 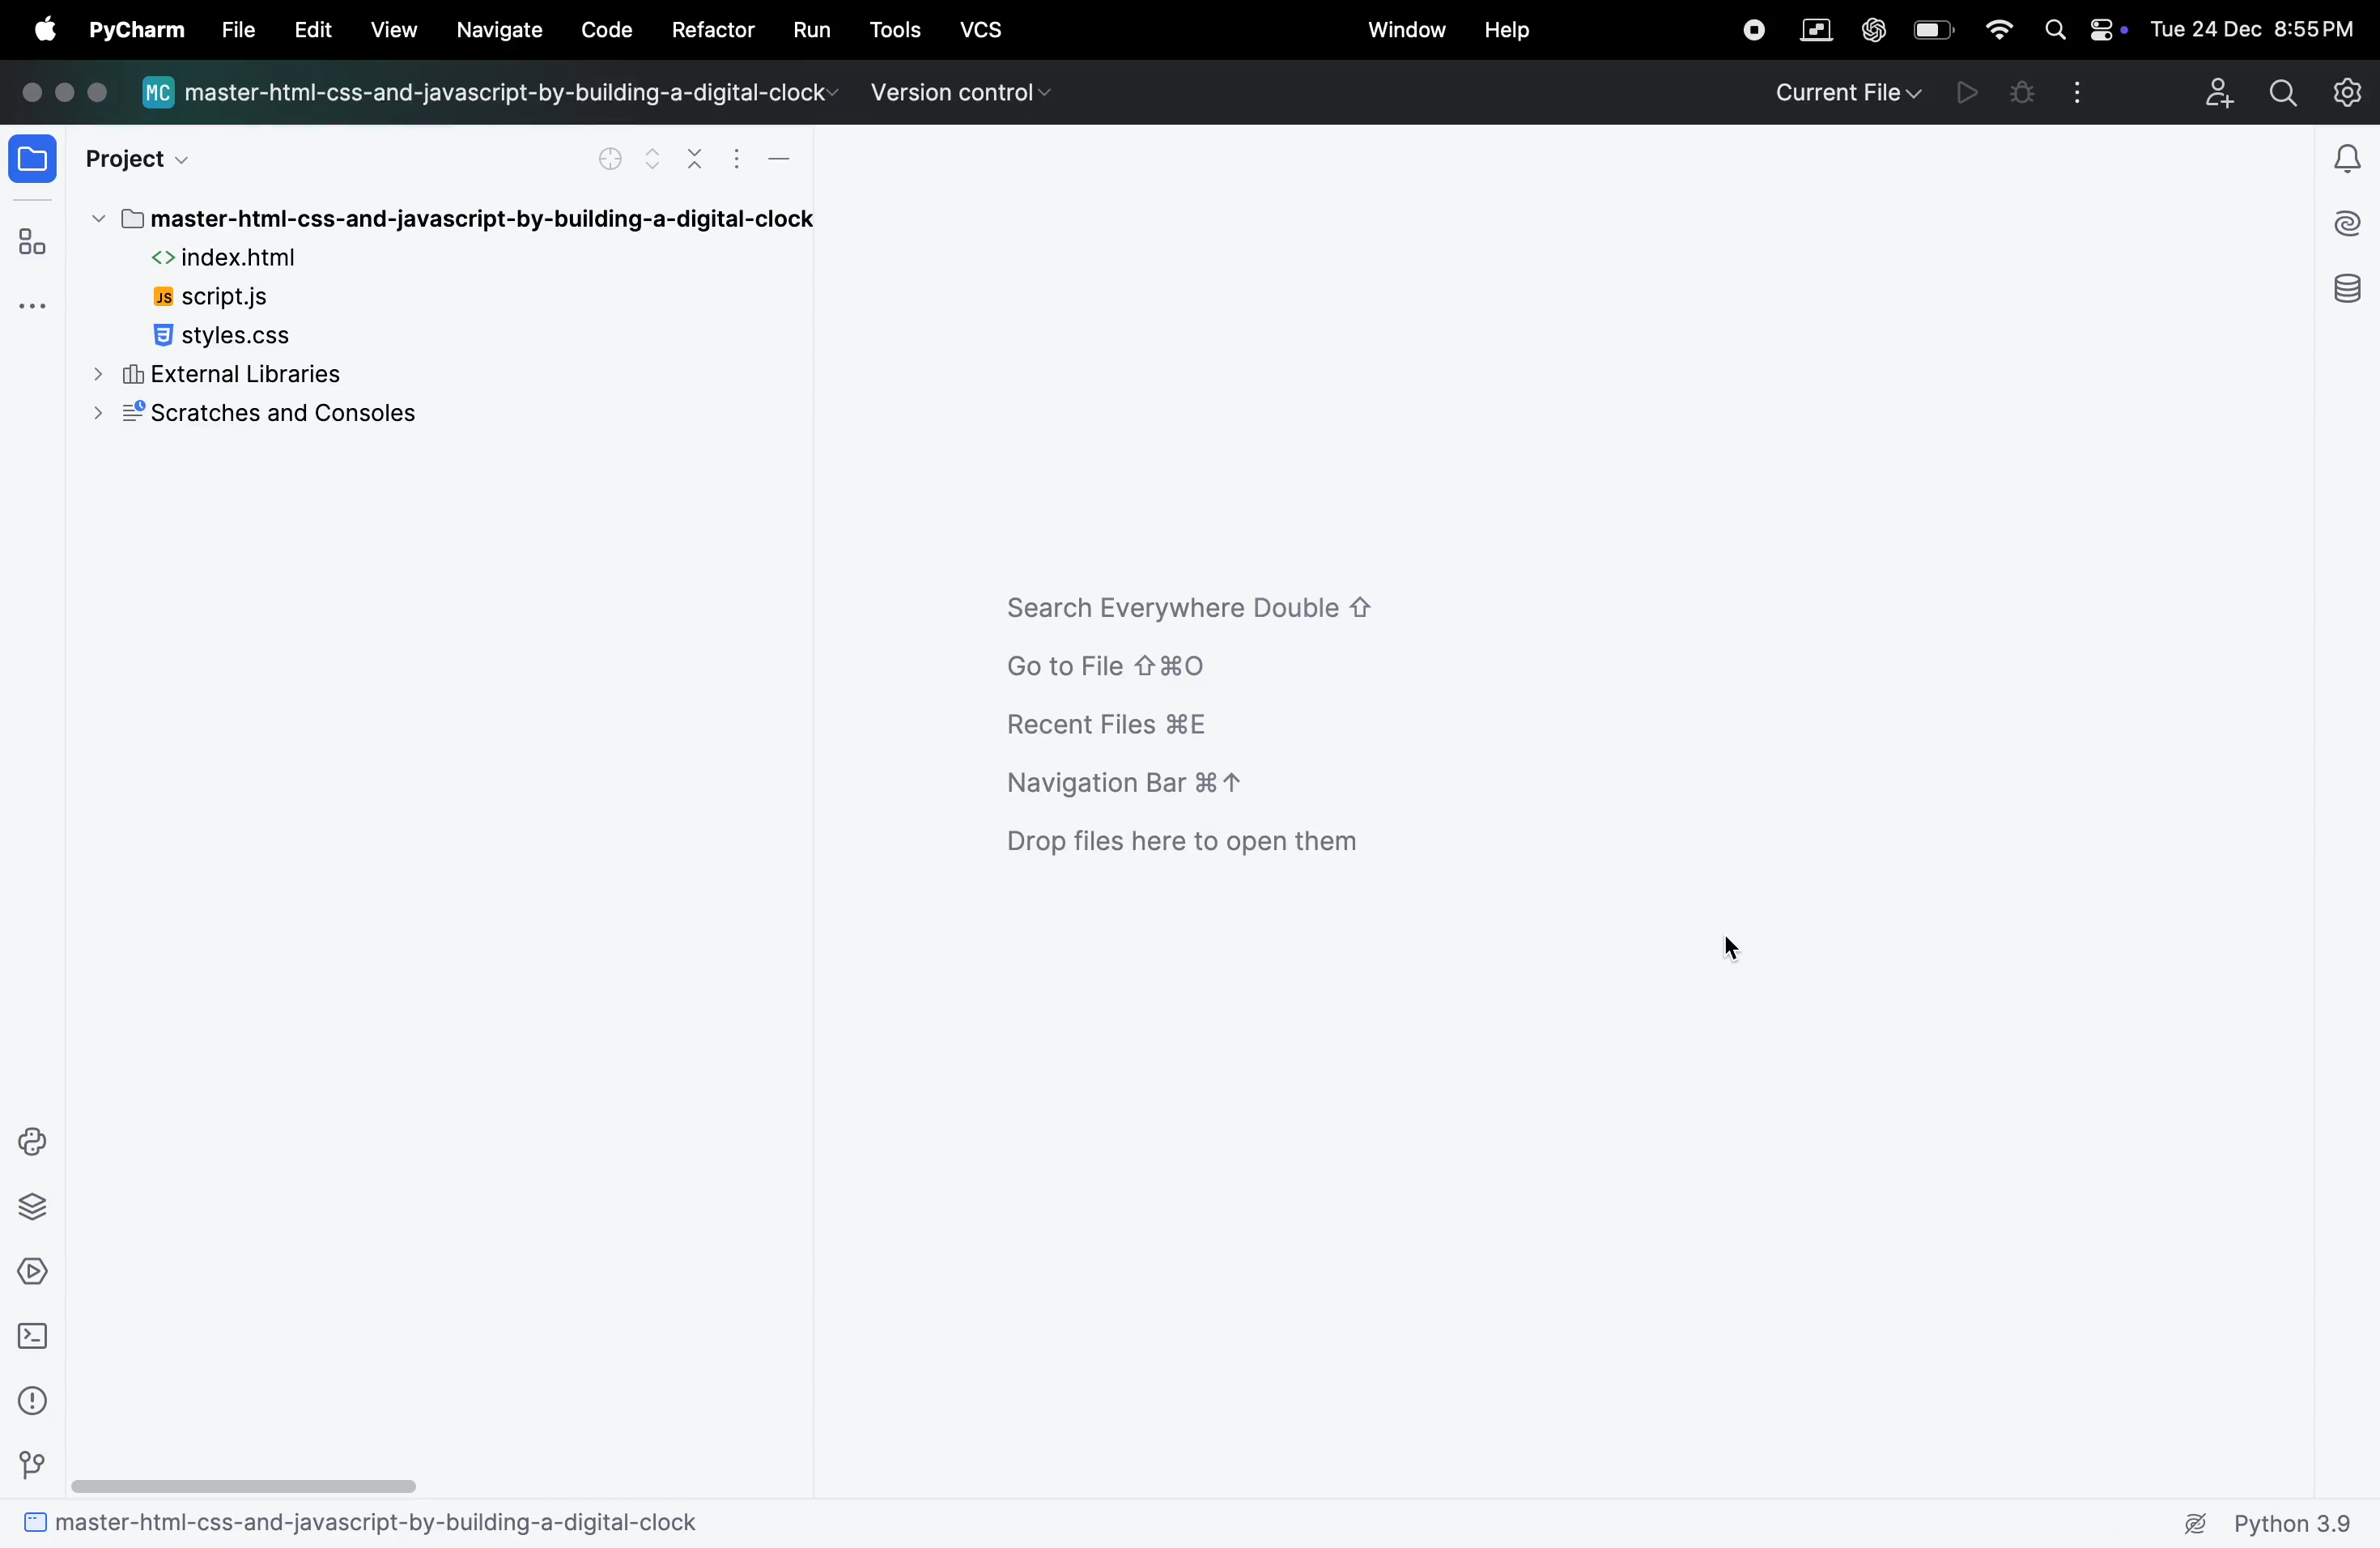 What do you see at coordinates (2257, 27) in the screenshot?
I see `Tue 24 Dec 8:55PM` at bounding box center [2257, 27].